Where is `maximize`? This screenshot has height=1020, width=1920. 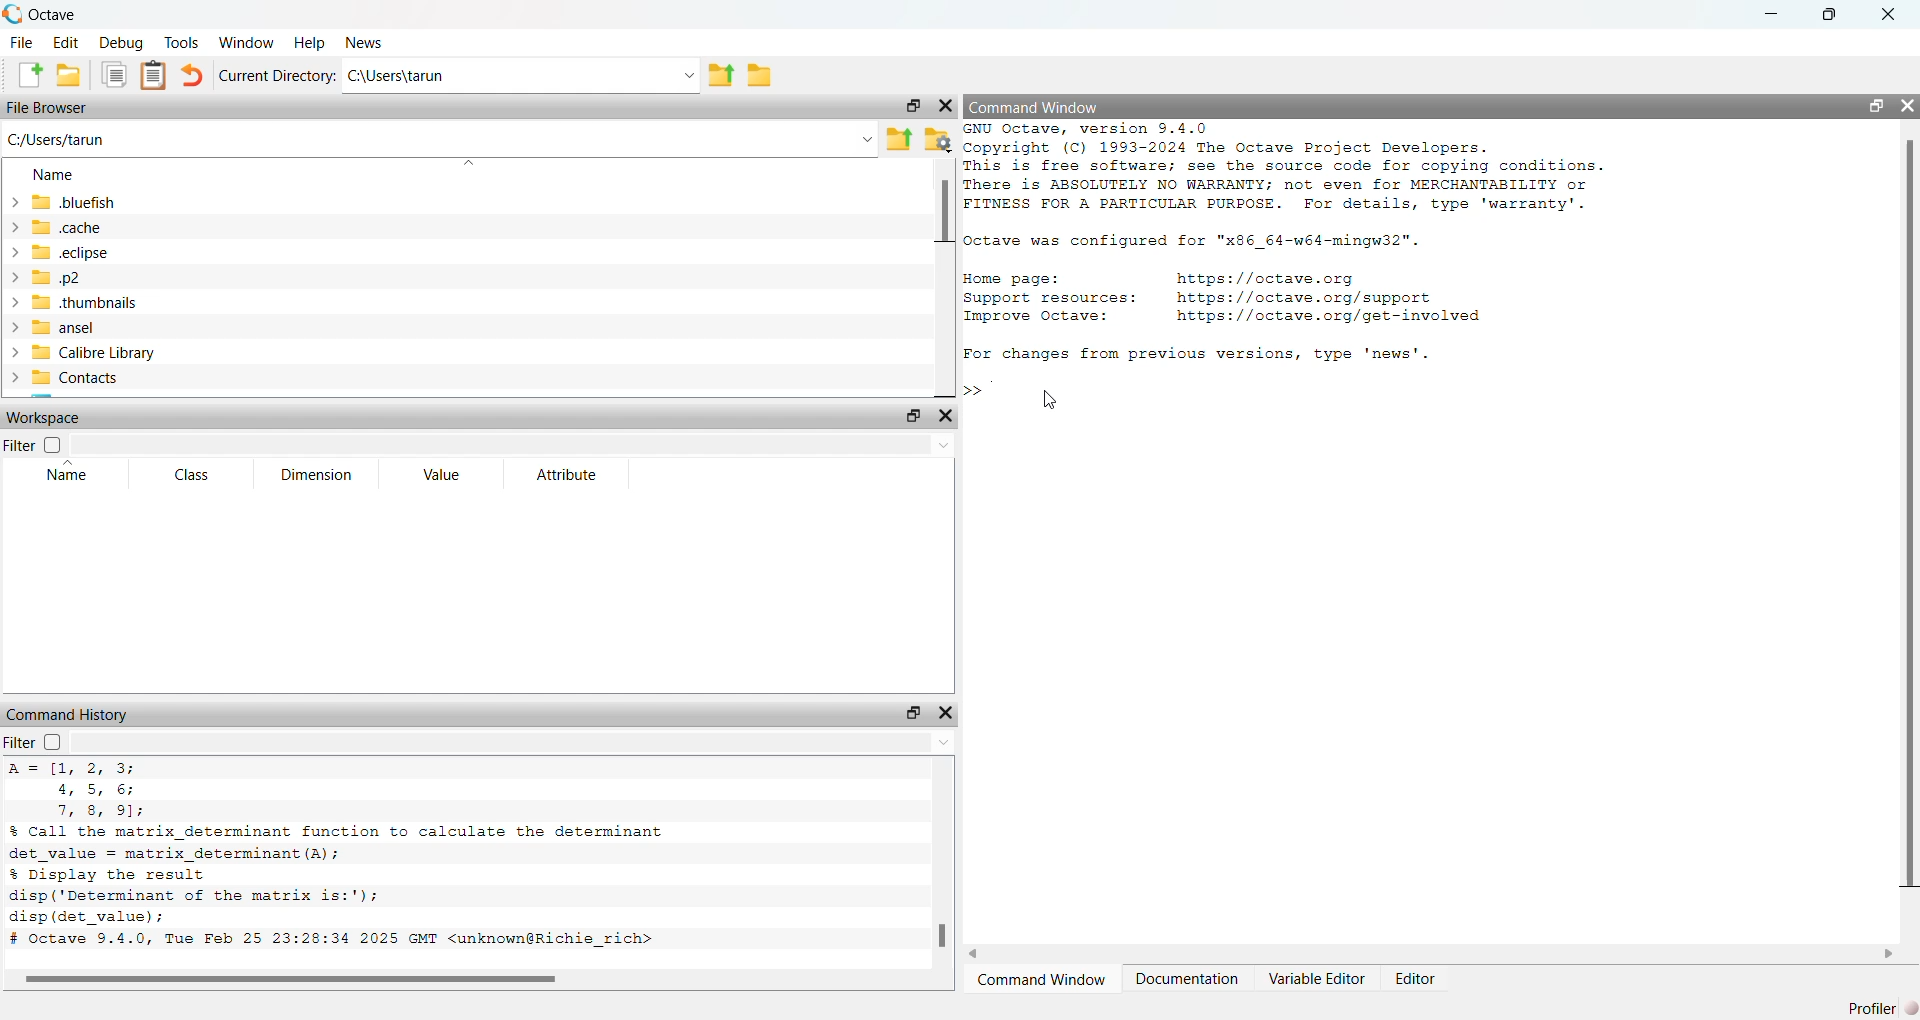 maximize is located at coordinates (1875, 106).